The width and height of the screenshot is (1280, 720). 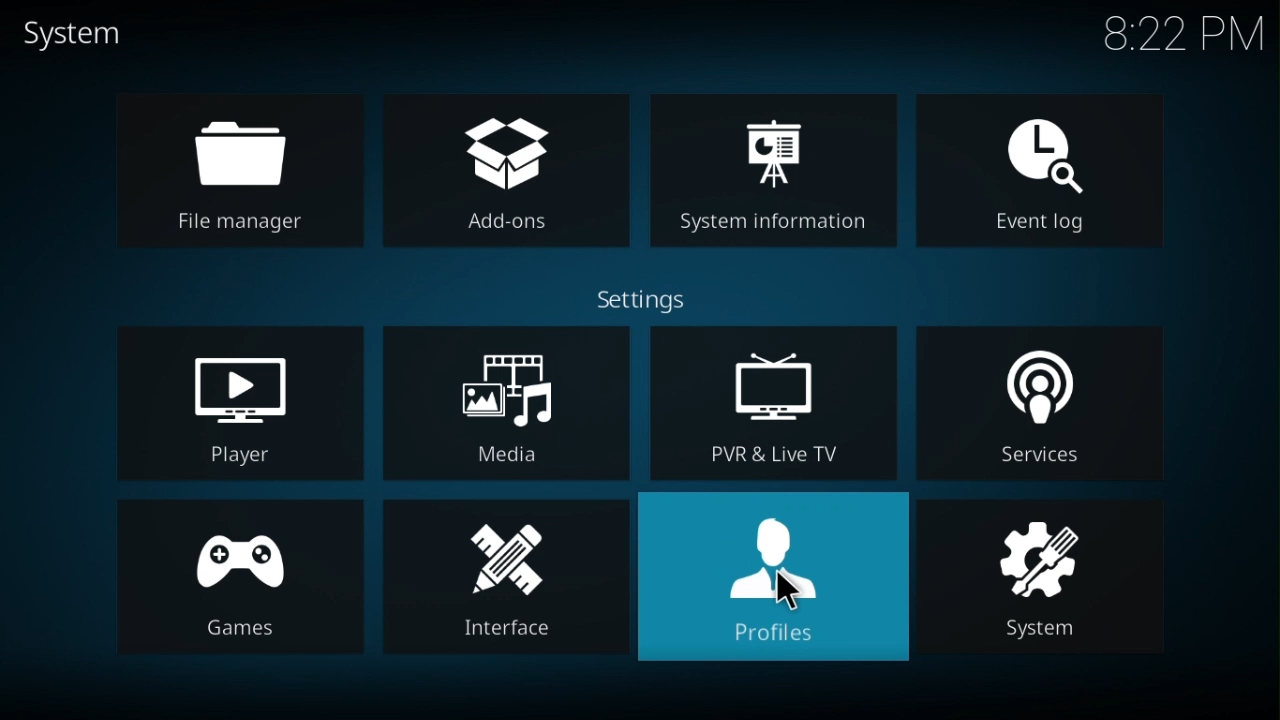 I want to click on system, so click(x=88, y=31).